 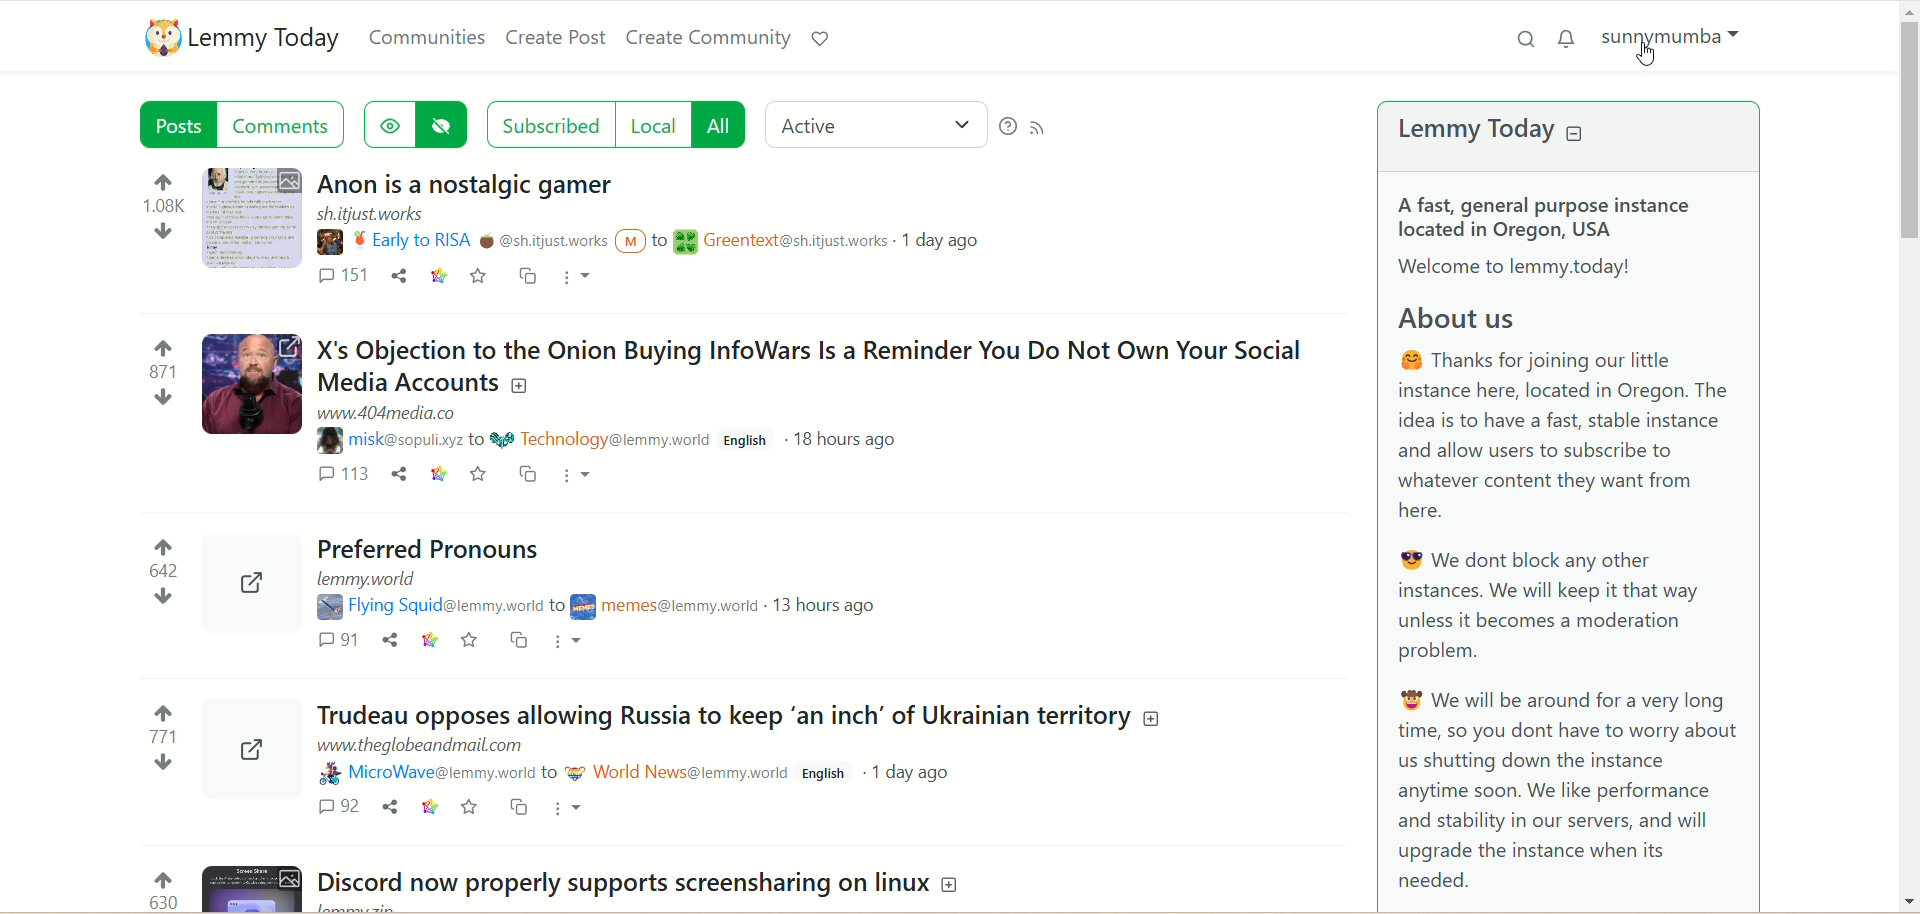 What do you see at coordinates (723, 125) in the screenshot?
I see `all` at bounding box center [723, 125].